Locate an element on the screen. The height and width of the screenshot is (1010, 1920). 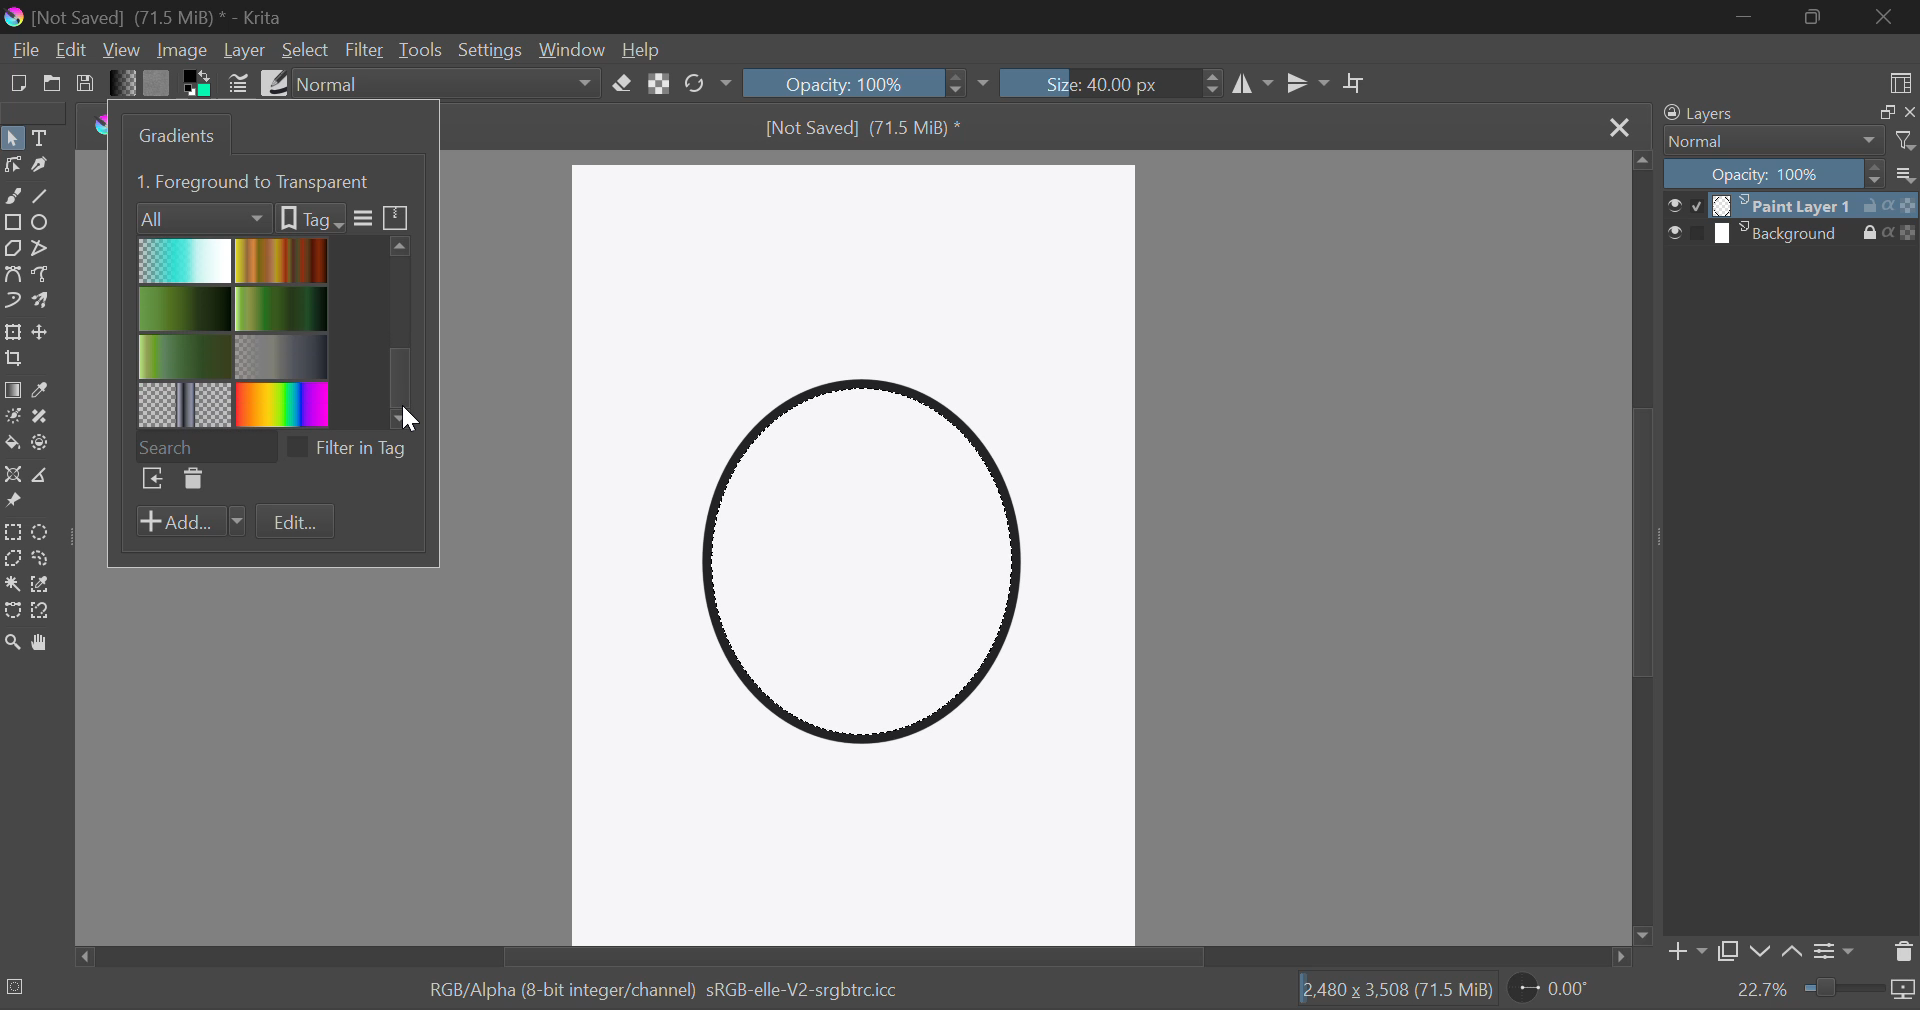
File is located at coordinates (23, 50).